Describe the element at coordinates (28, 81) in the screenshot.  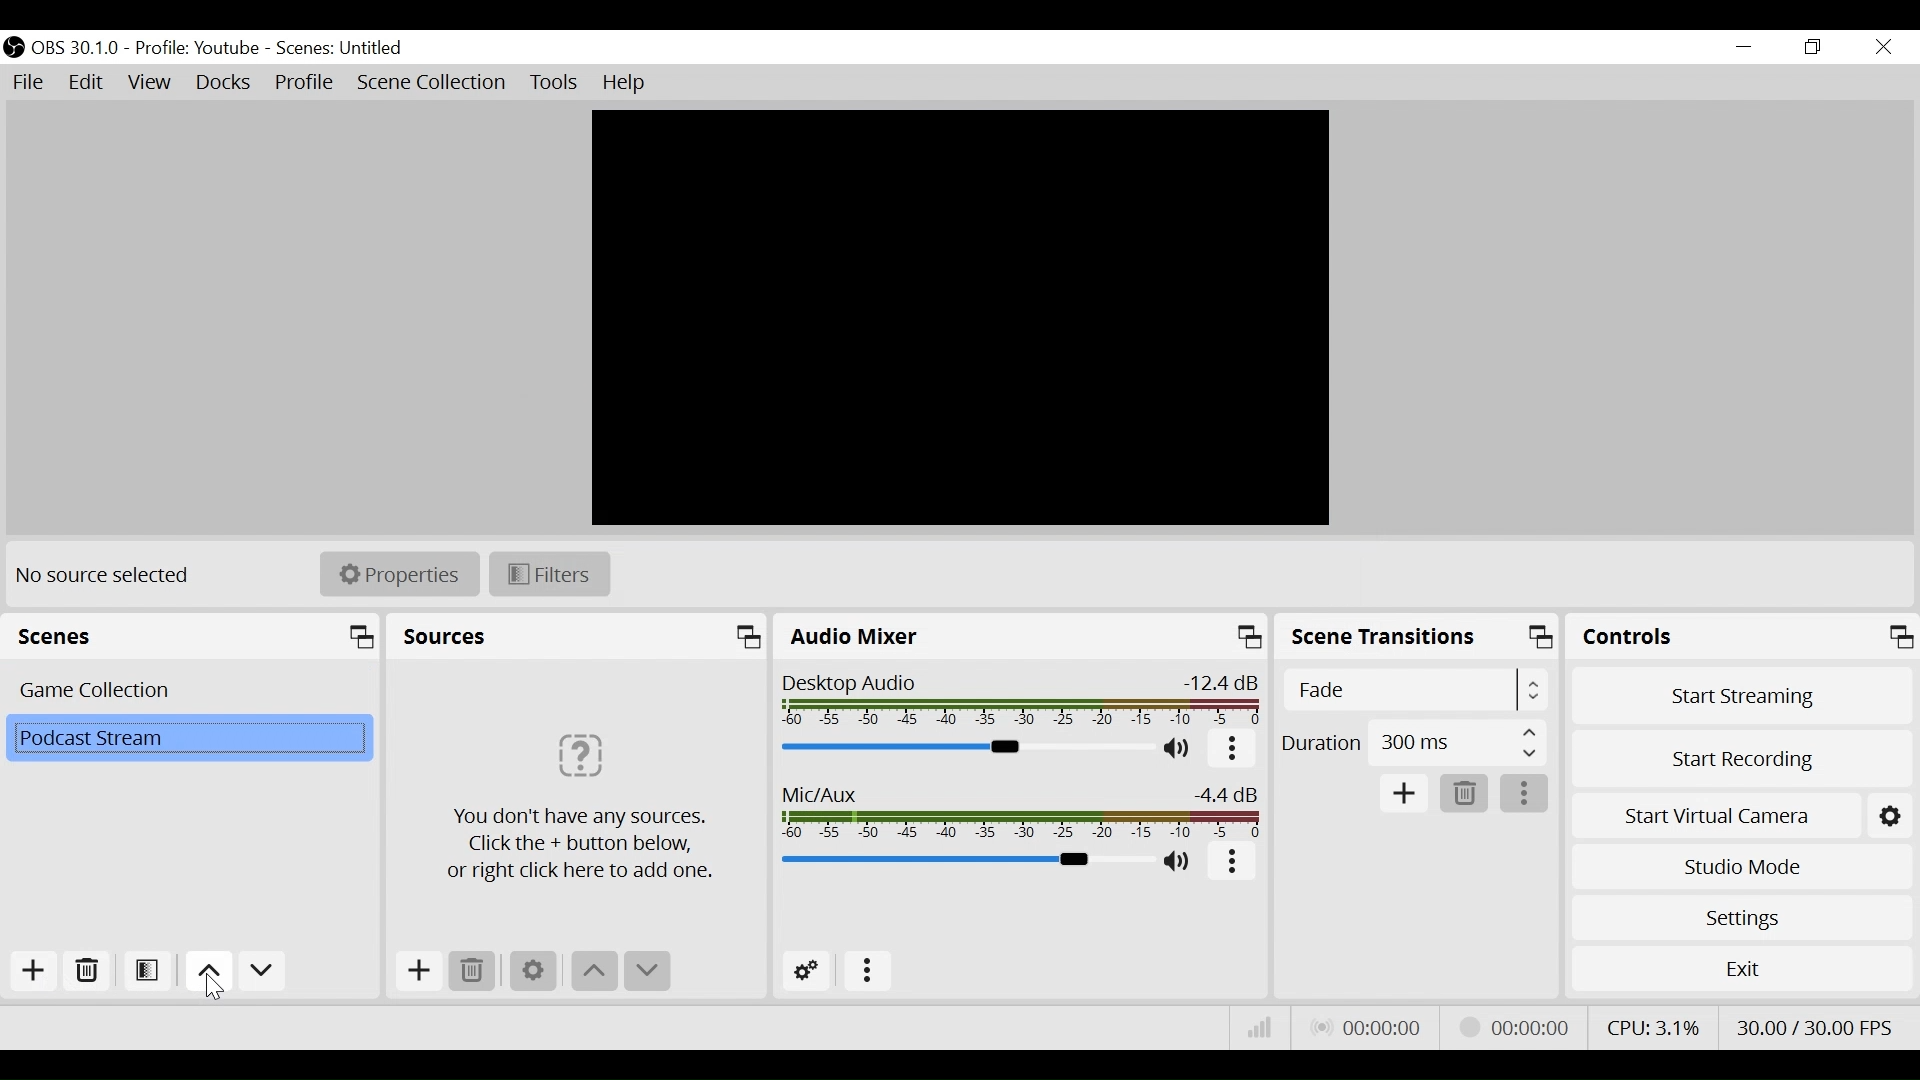
I see `File` at that location.